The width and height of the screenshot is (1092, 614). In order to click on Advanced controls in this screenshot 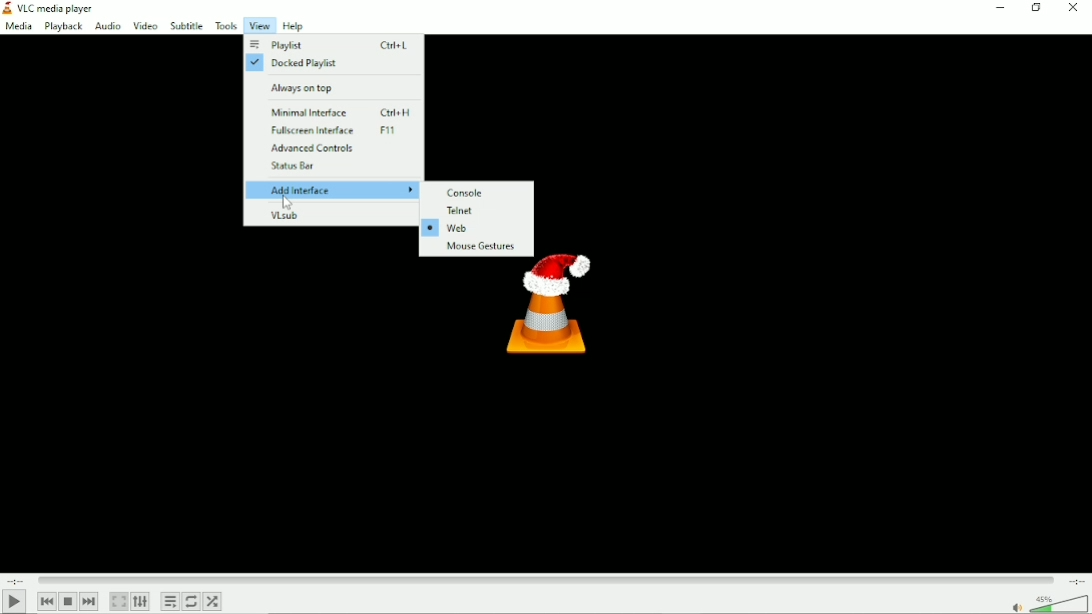, I will do `click(320, 148)`.